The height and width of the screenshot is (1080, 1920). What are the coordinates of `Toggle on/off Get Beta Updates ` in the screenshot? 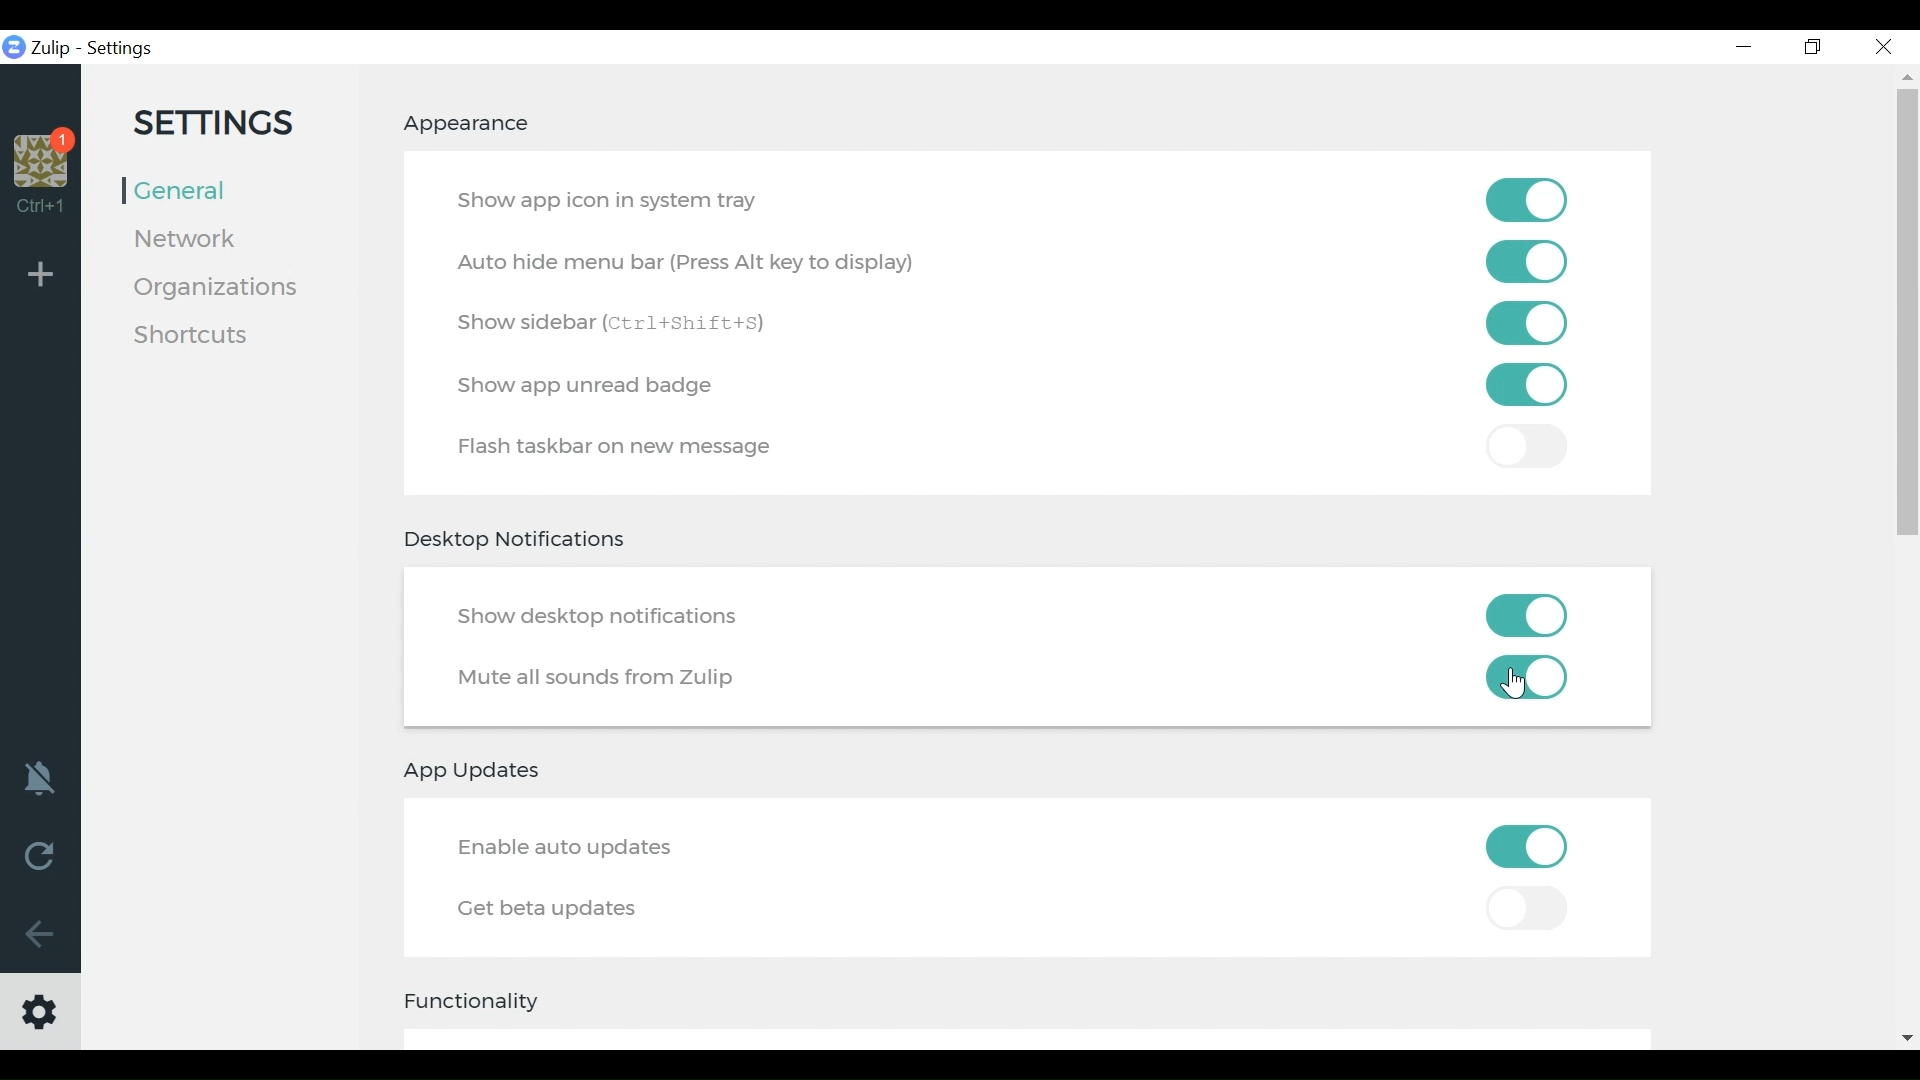 It's located at (1525, 911).